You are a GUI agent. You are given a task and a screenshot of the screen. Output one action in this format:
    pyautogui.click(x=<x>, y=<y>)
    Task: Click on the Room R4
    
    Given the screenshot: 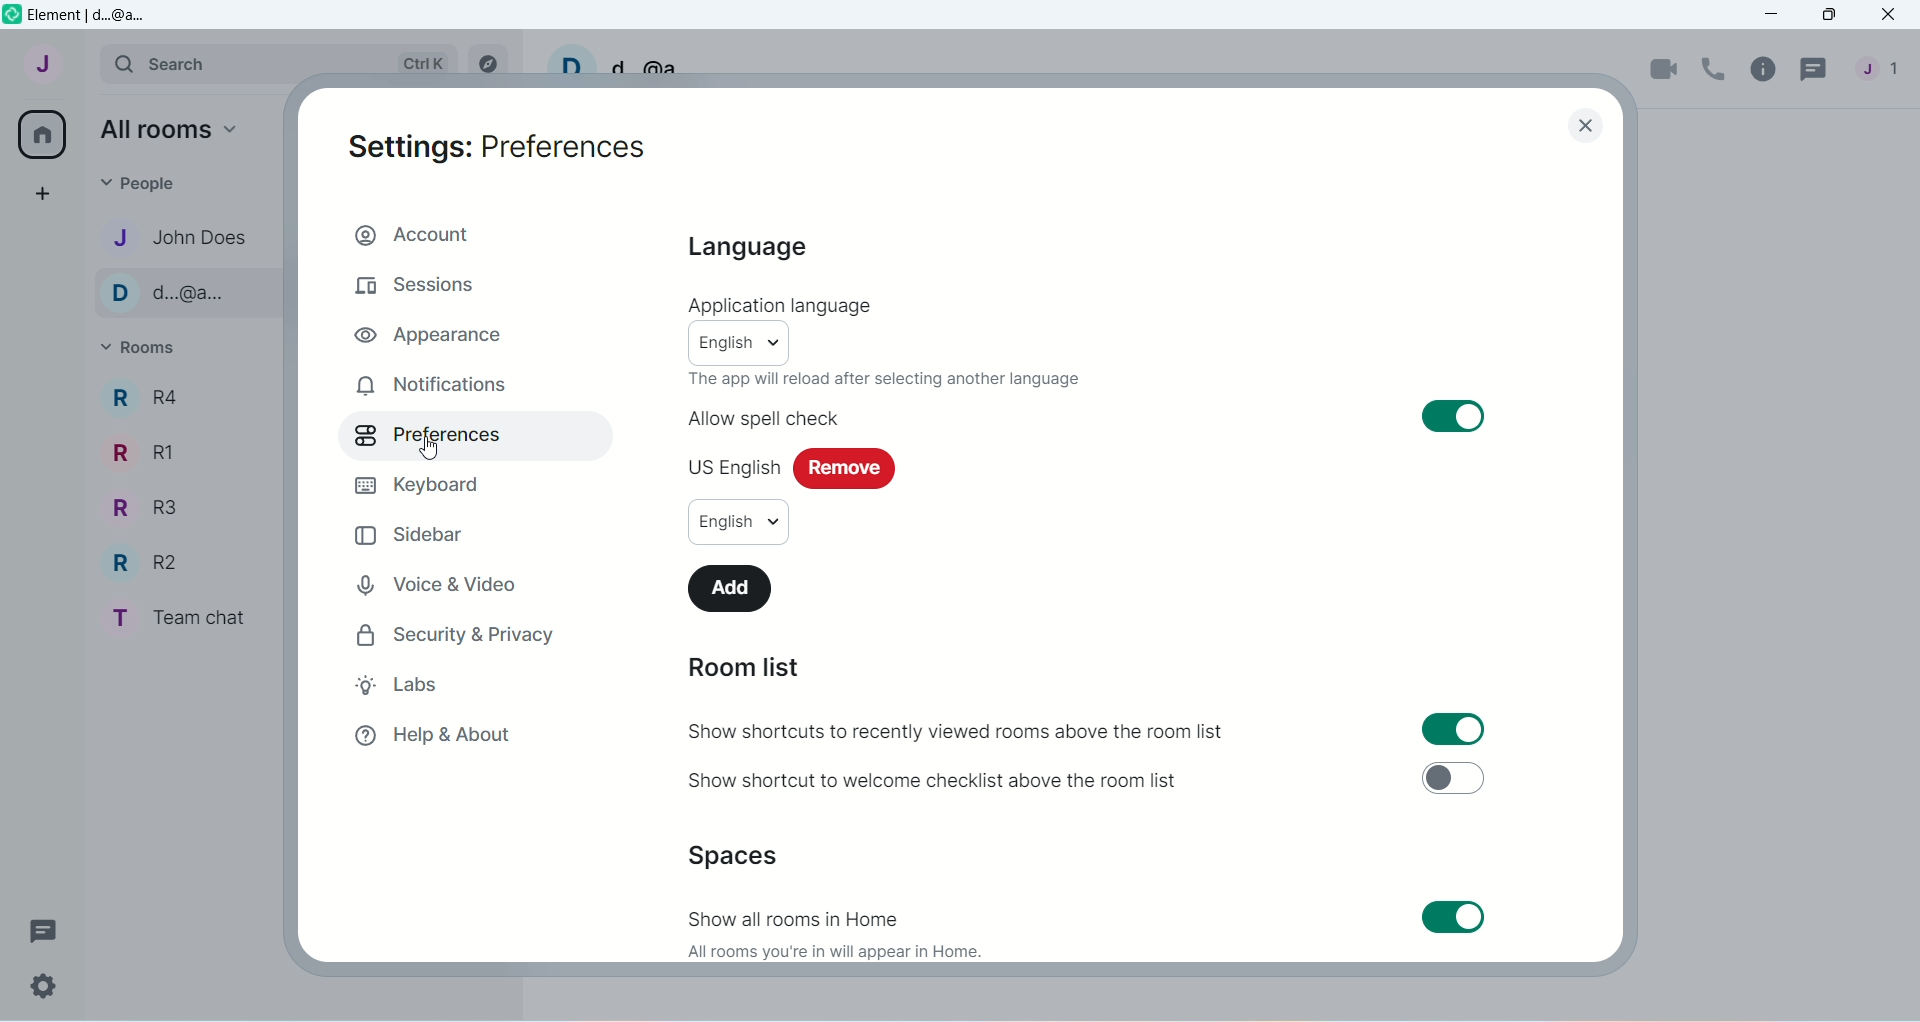 What is the action you would take?
    pyautogui.click(x=143, y=404)
    